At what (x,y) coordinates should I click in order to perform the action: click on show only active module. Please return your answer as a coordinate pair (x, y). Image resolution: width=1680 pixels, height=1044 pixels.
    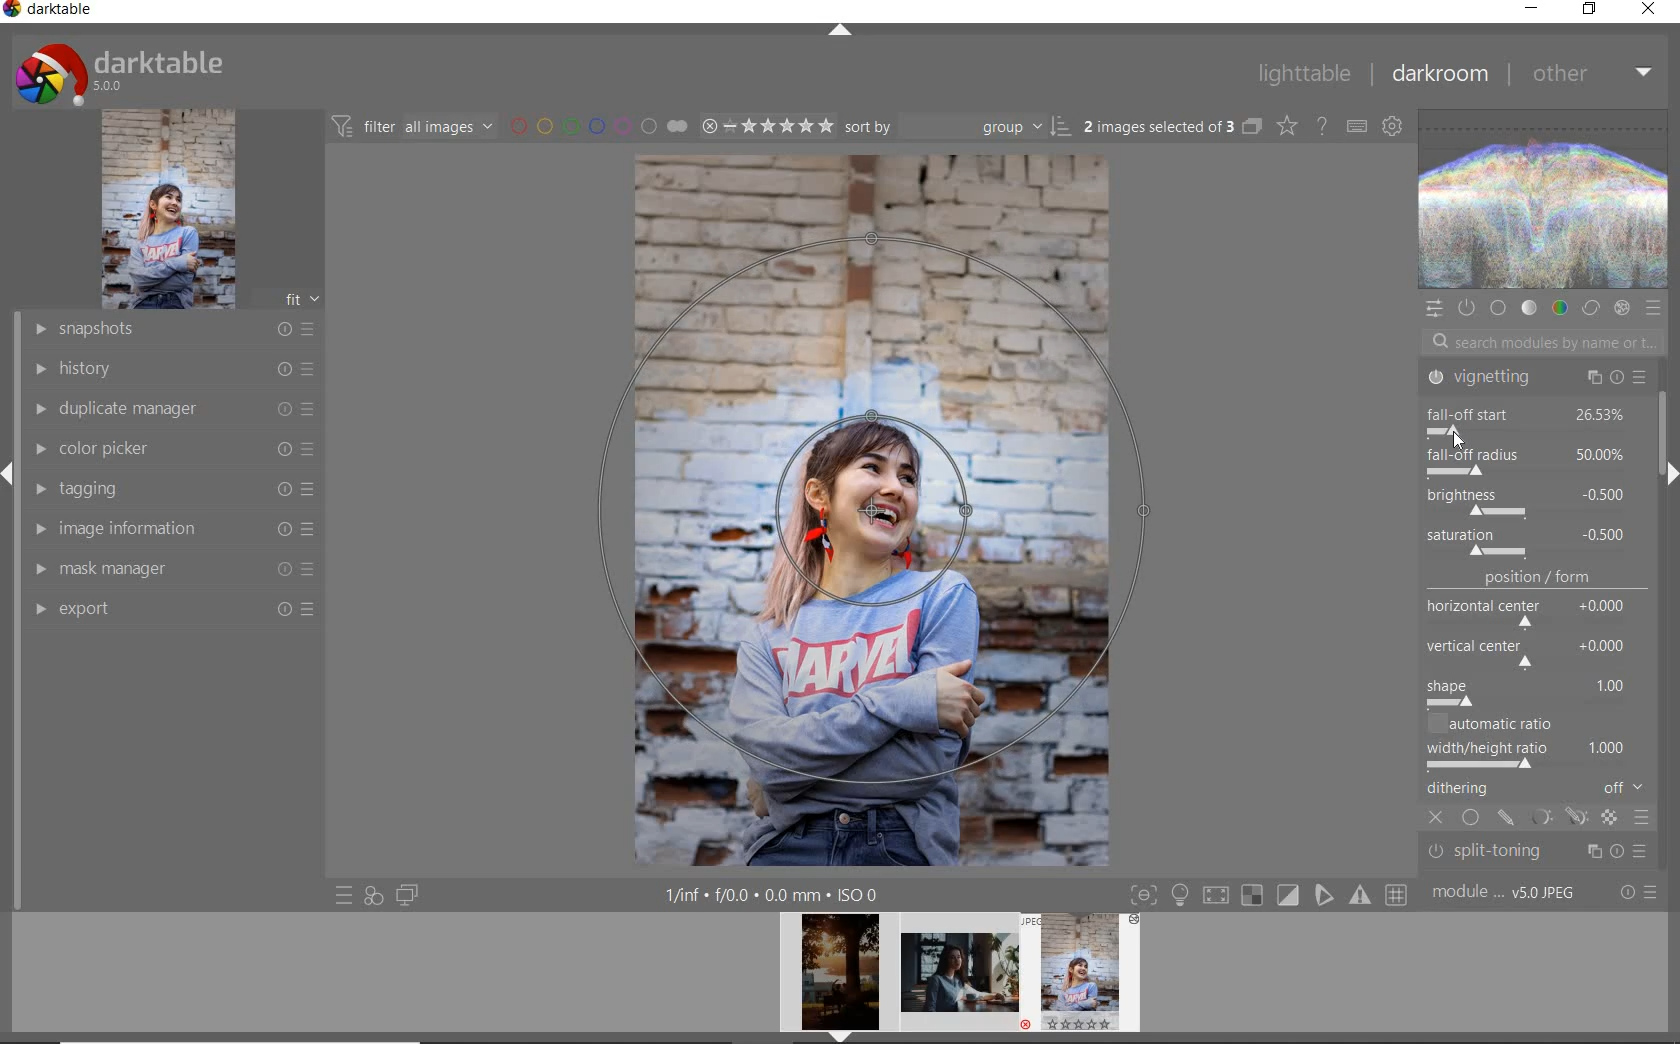
    Looking at the image, I should click on (1465, 308).